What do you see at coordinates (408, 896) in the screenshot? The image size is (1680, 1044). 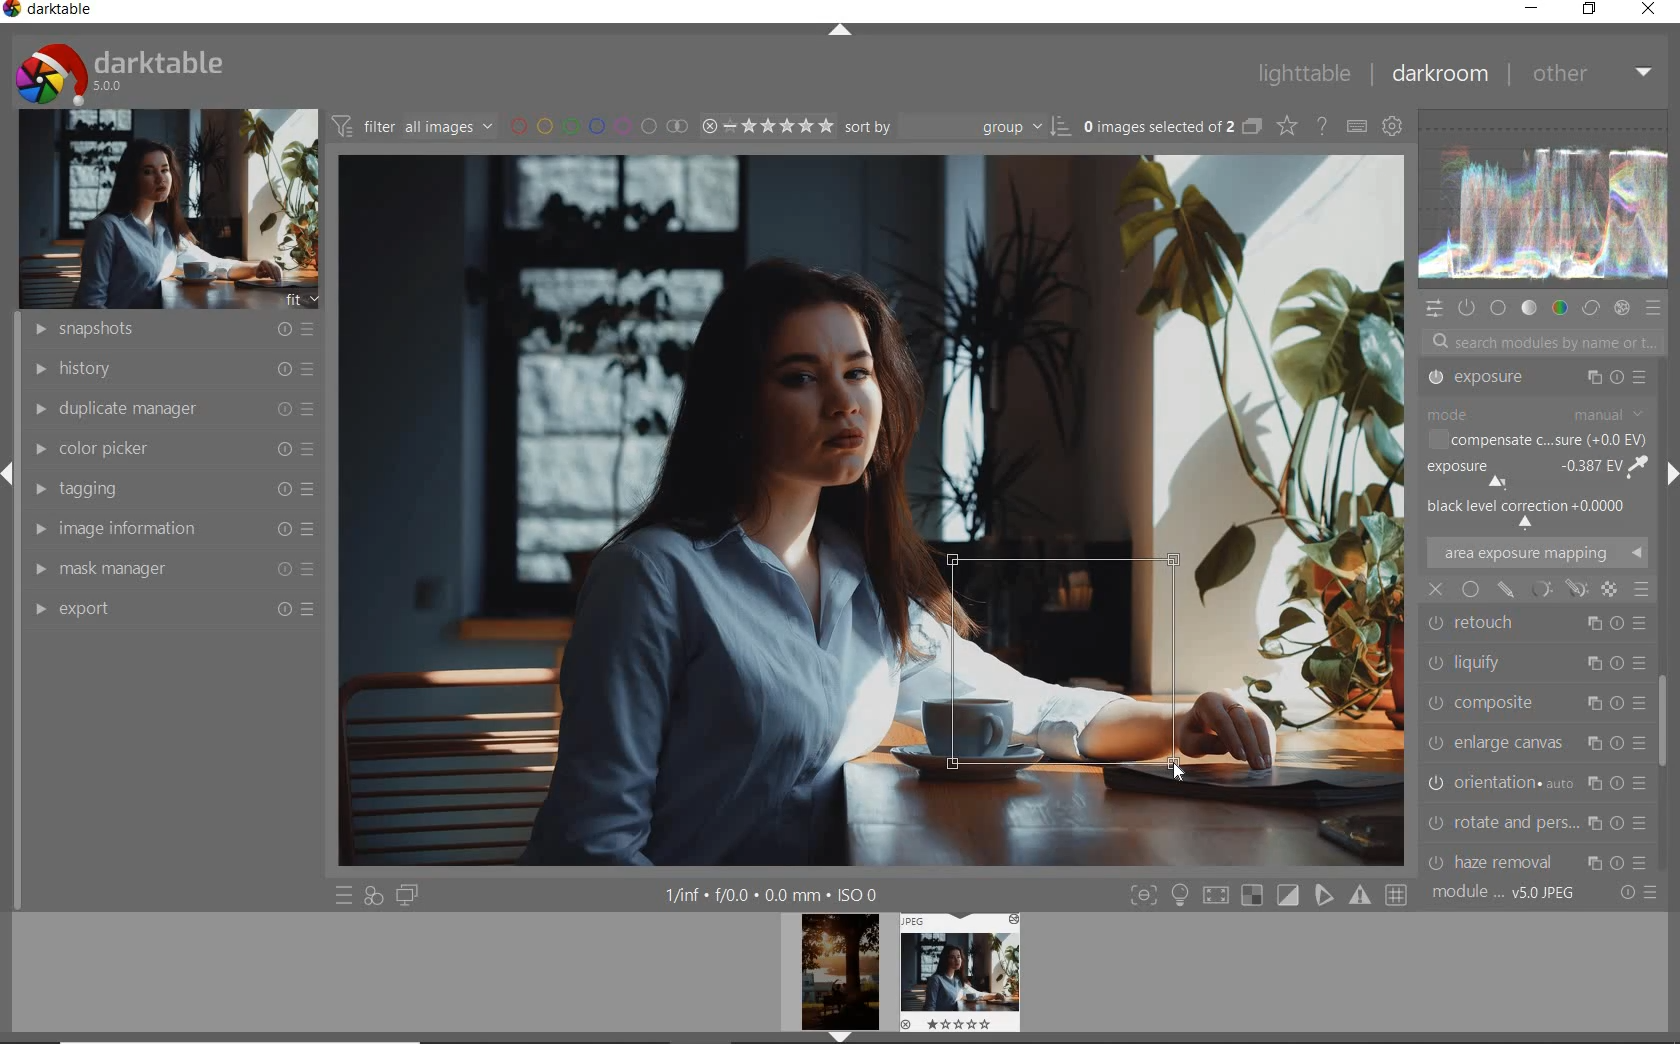 I see `DISPLAY A SECOND DARKROOM IMAGE WINDOW` at bounding box center [408, 896].